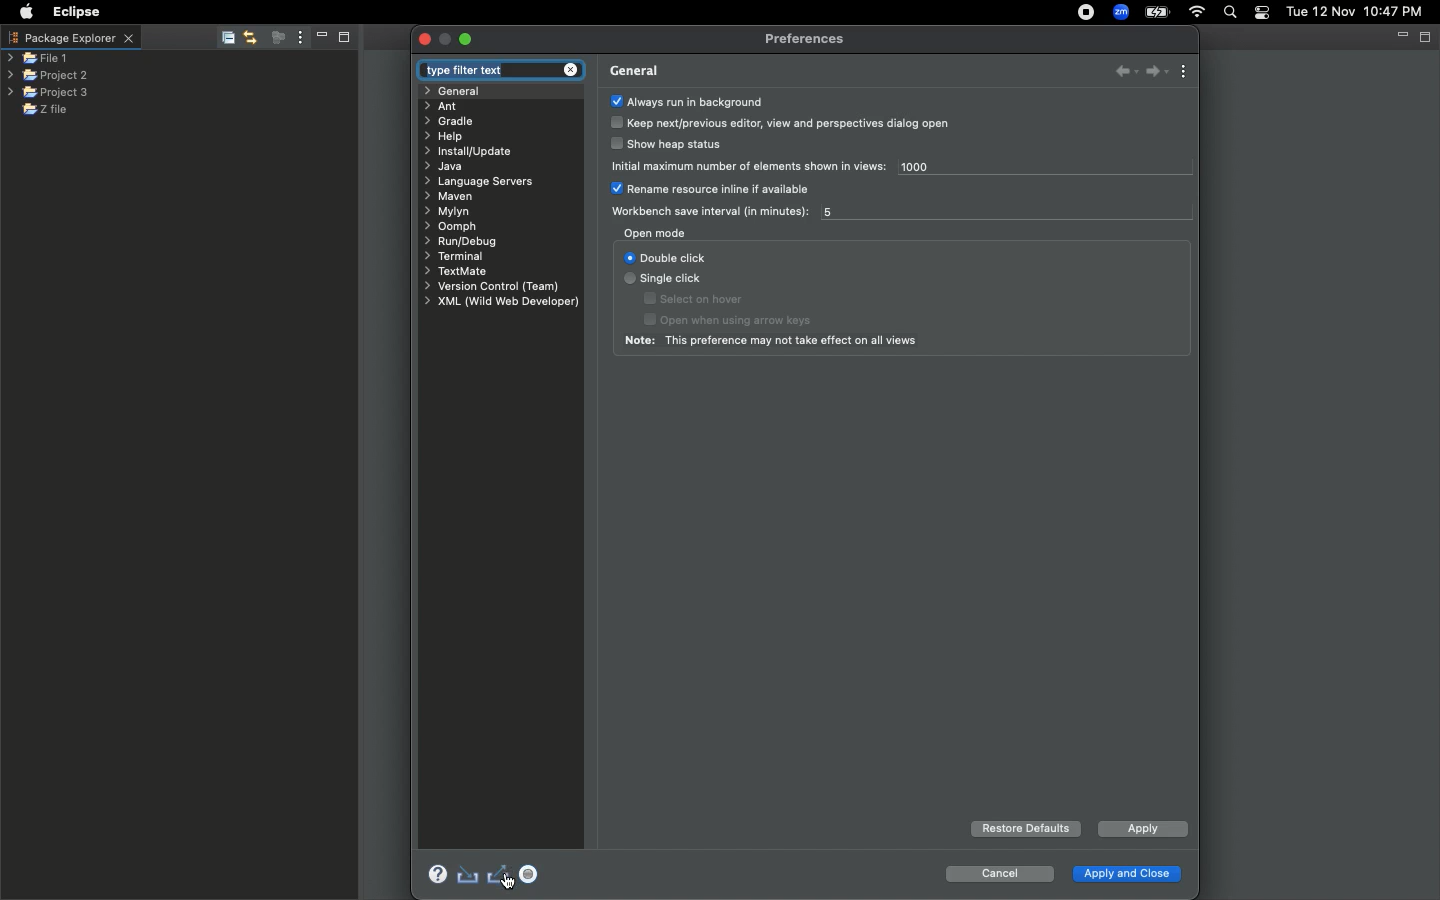 The image size is (1440, 900). Describe the element at coordinates (666, 257) in the screenshot. I see `Double click` at that location.